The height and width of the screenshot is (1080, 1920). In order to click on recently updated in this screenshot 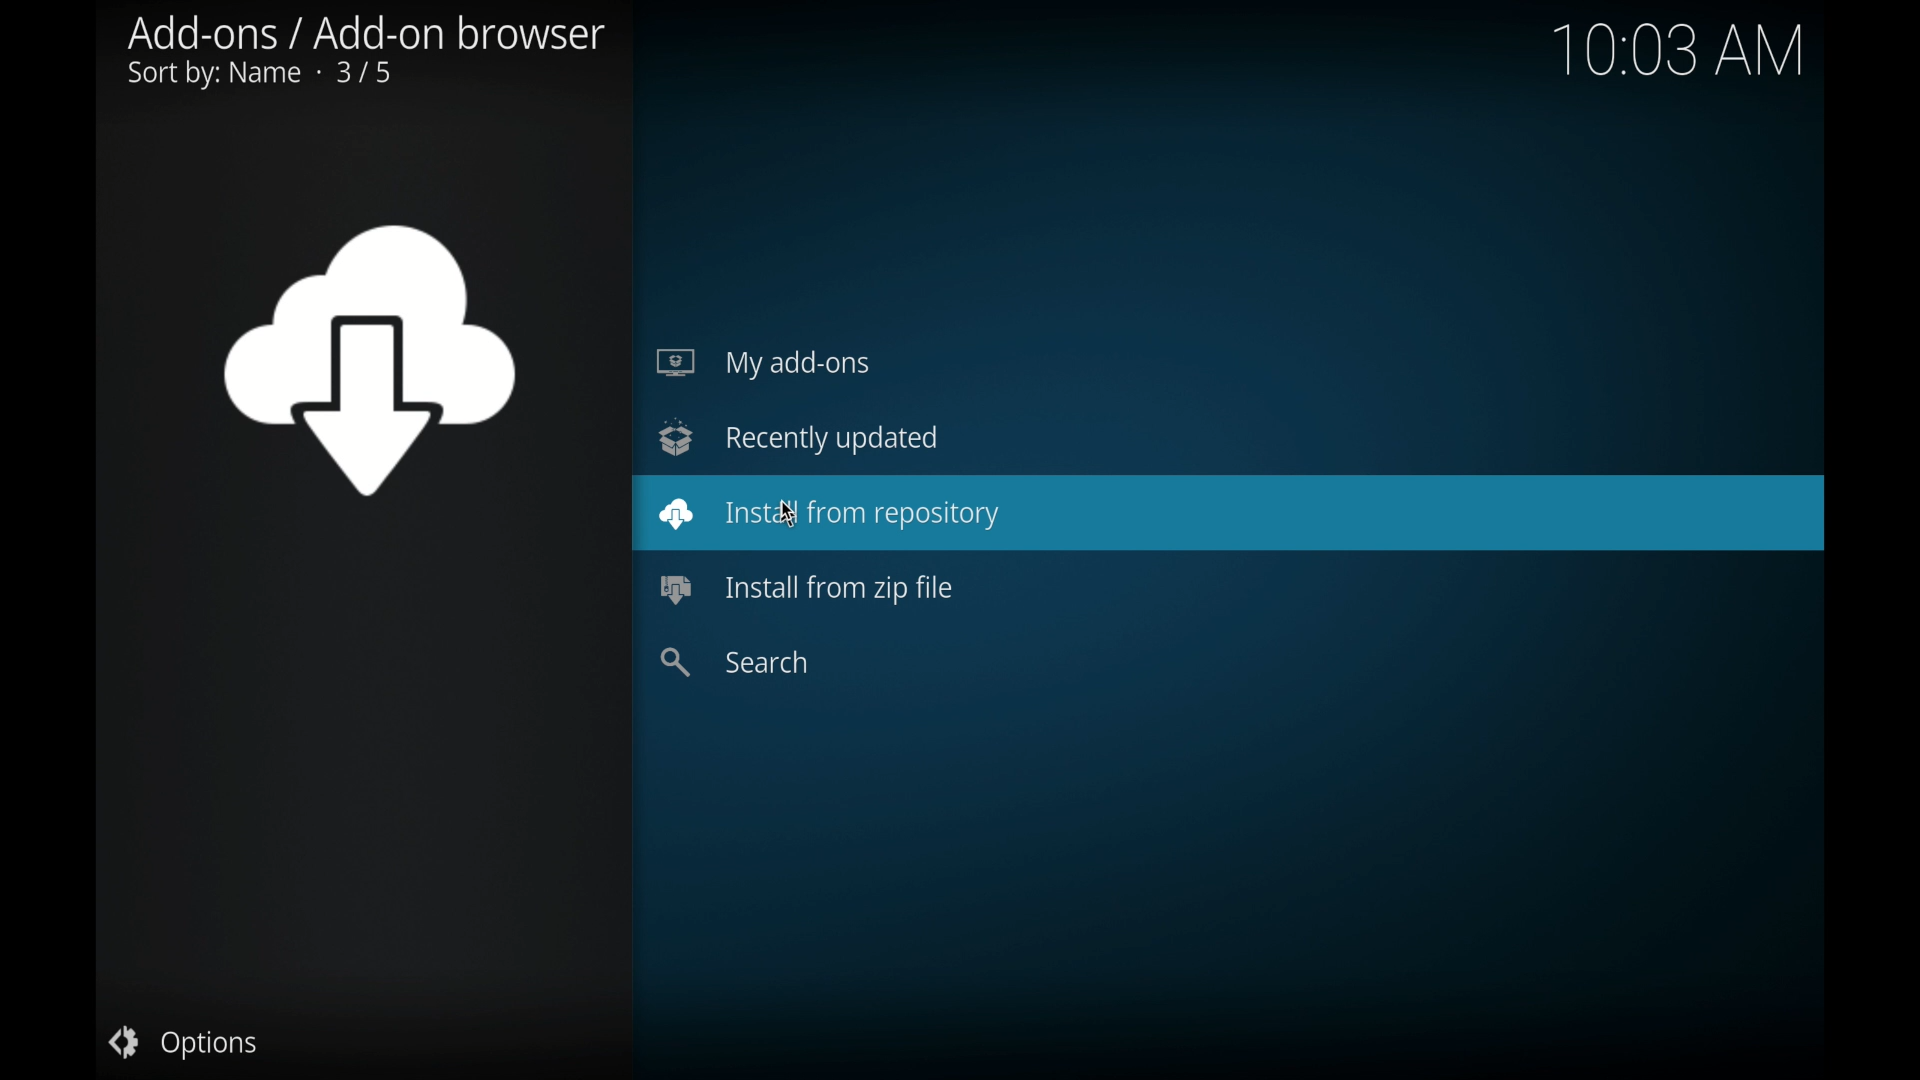, I will do `click(798, 436)`.